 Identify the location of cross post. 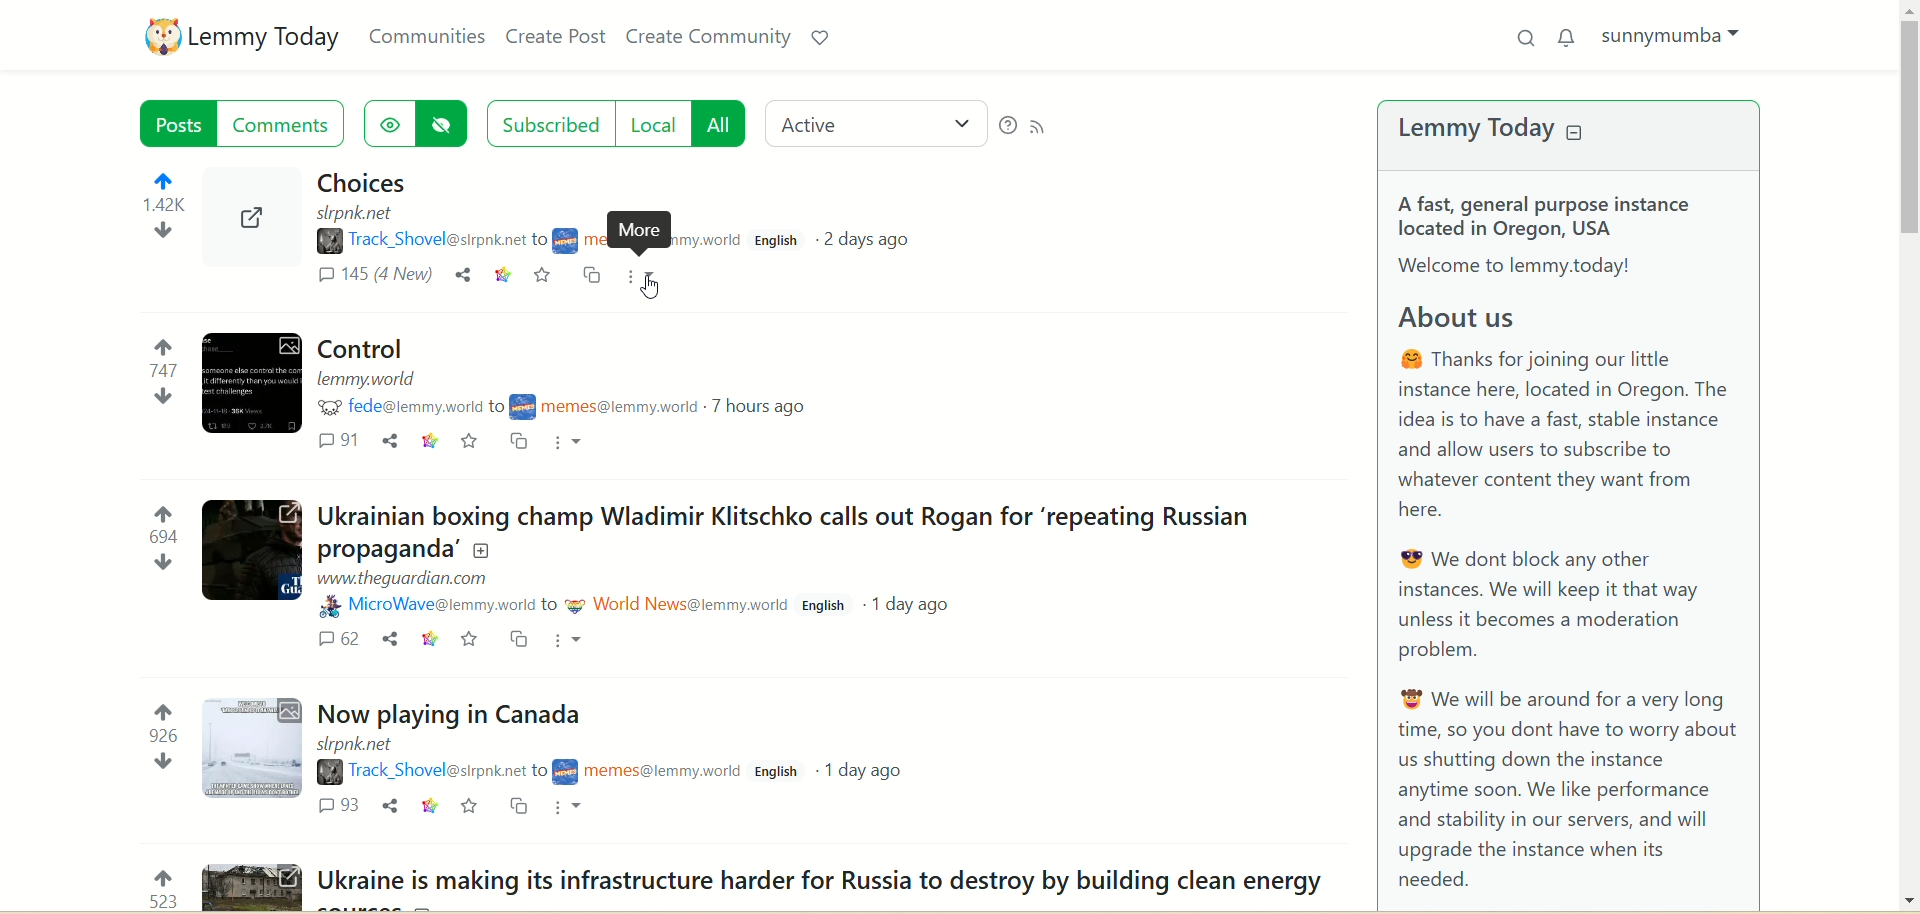
(518, 638).